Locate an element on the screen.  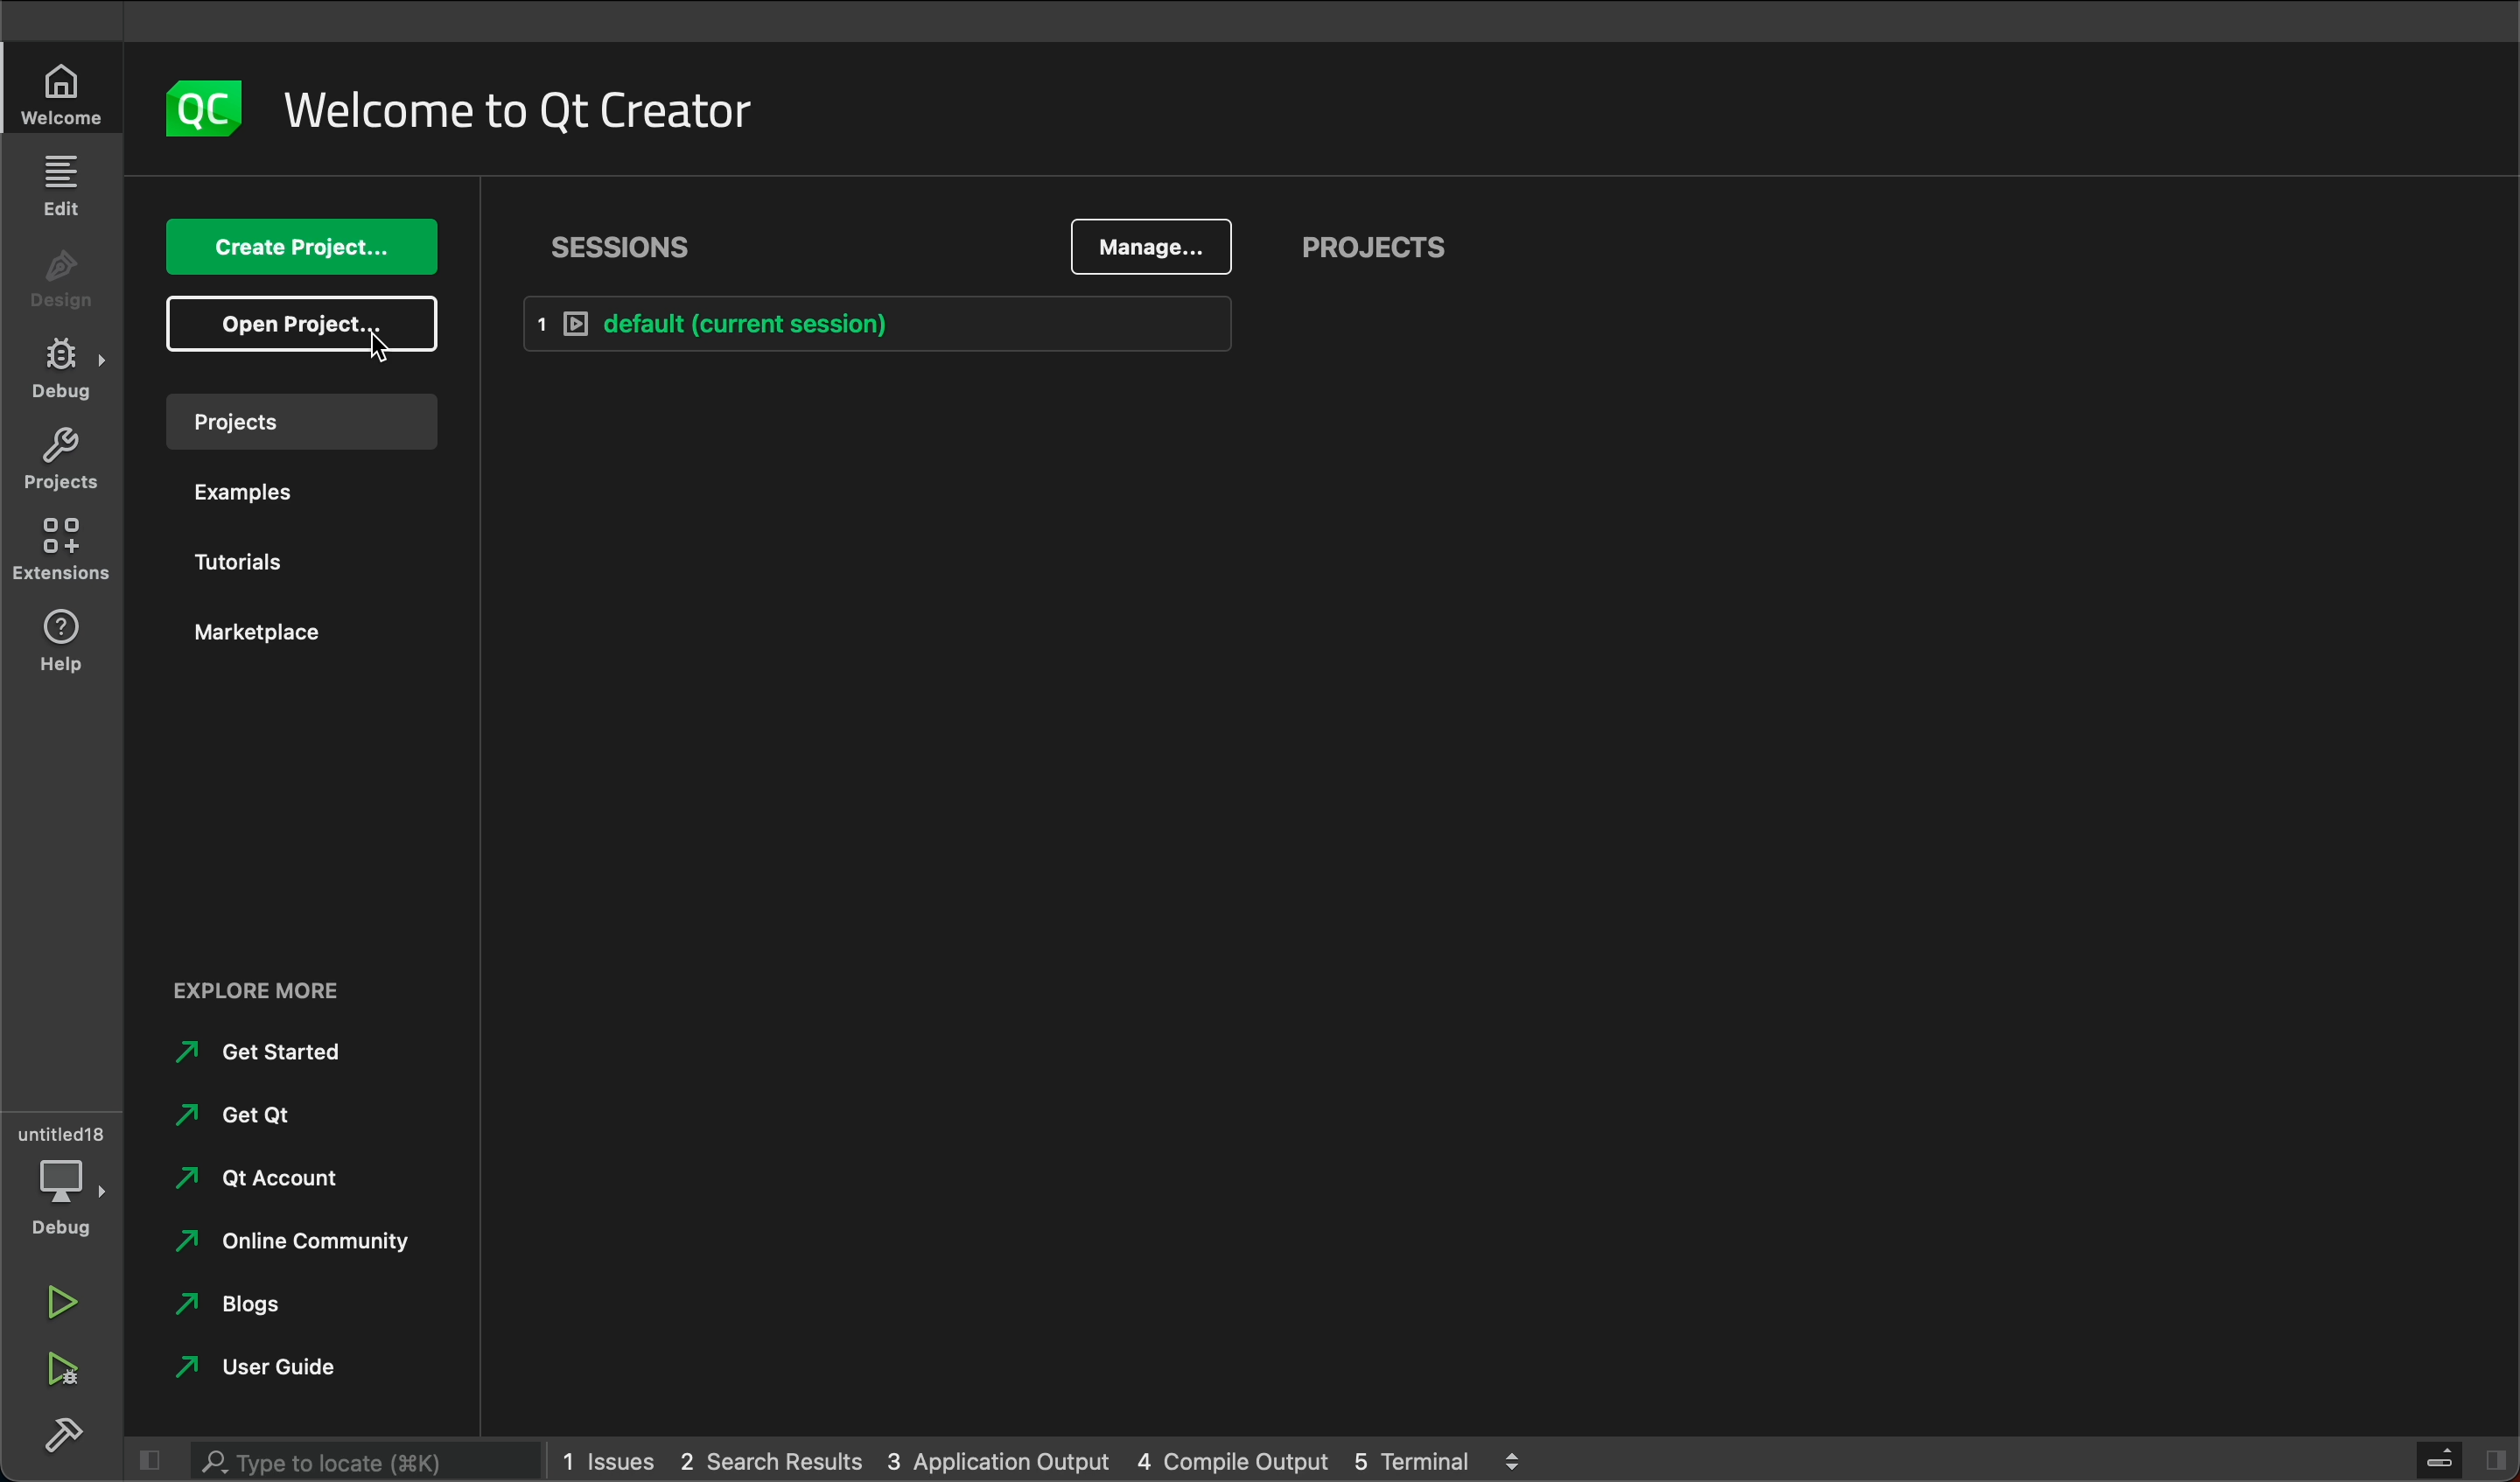
extensions is located at coordinates (65, 548).